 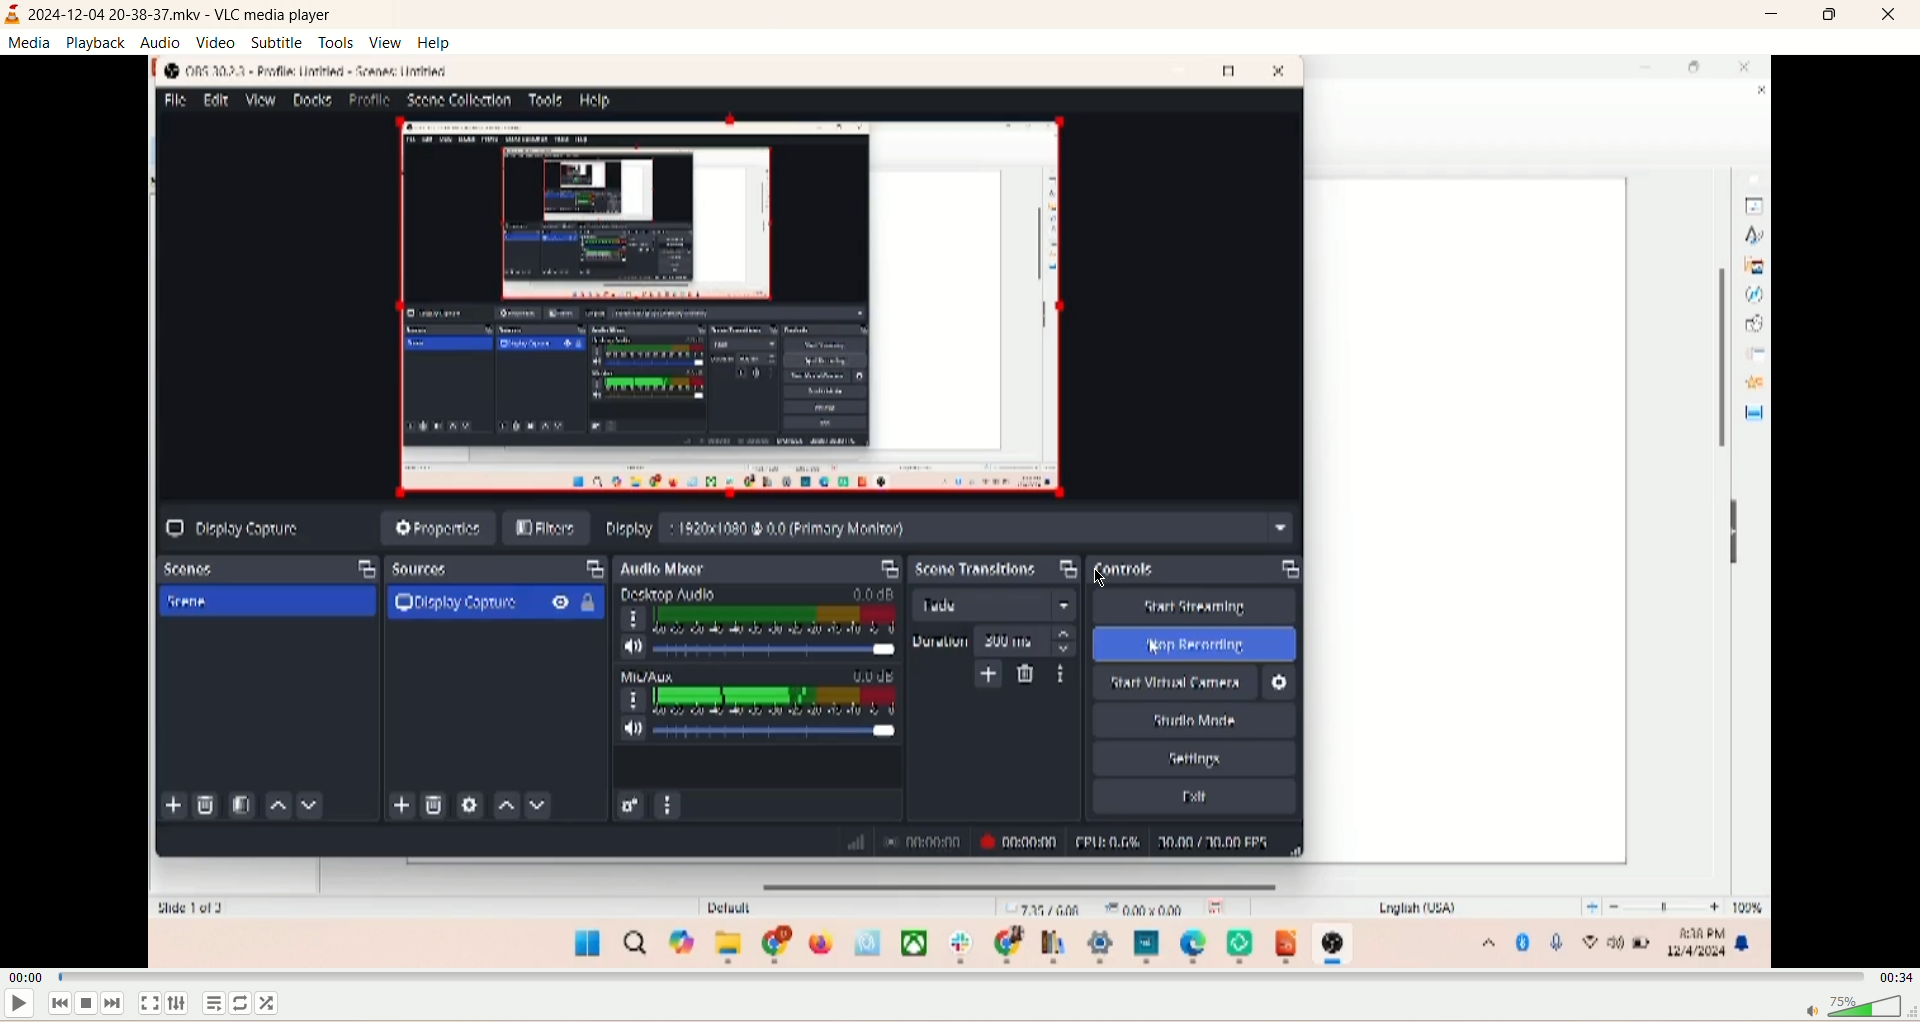 What do you see at coordinates (182, 14) in the screenshot?
I see `2024-12-04 20-38-37.mkv - VLC media player` at bounding box center [182, 14].